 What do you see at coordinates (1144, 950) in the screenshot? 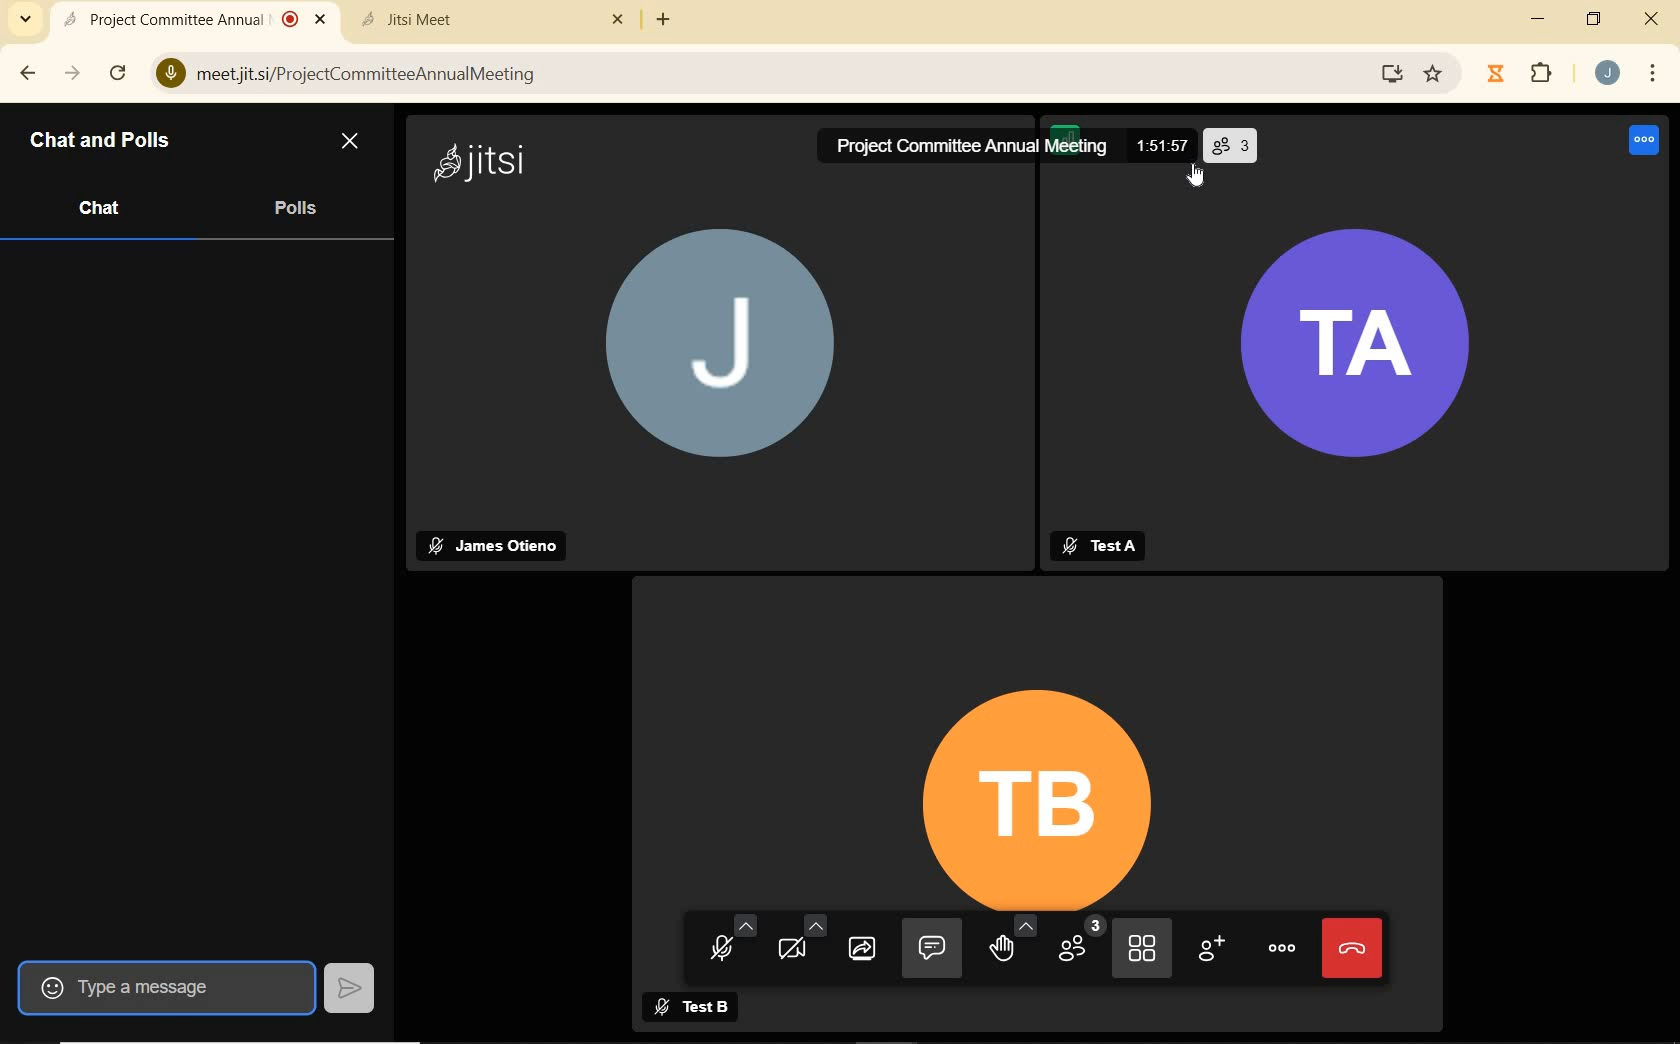
I see `toggle tile view` at bounding box center [1144, 950].